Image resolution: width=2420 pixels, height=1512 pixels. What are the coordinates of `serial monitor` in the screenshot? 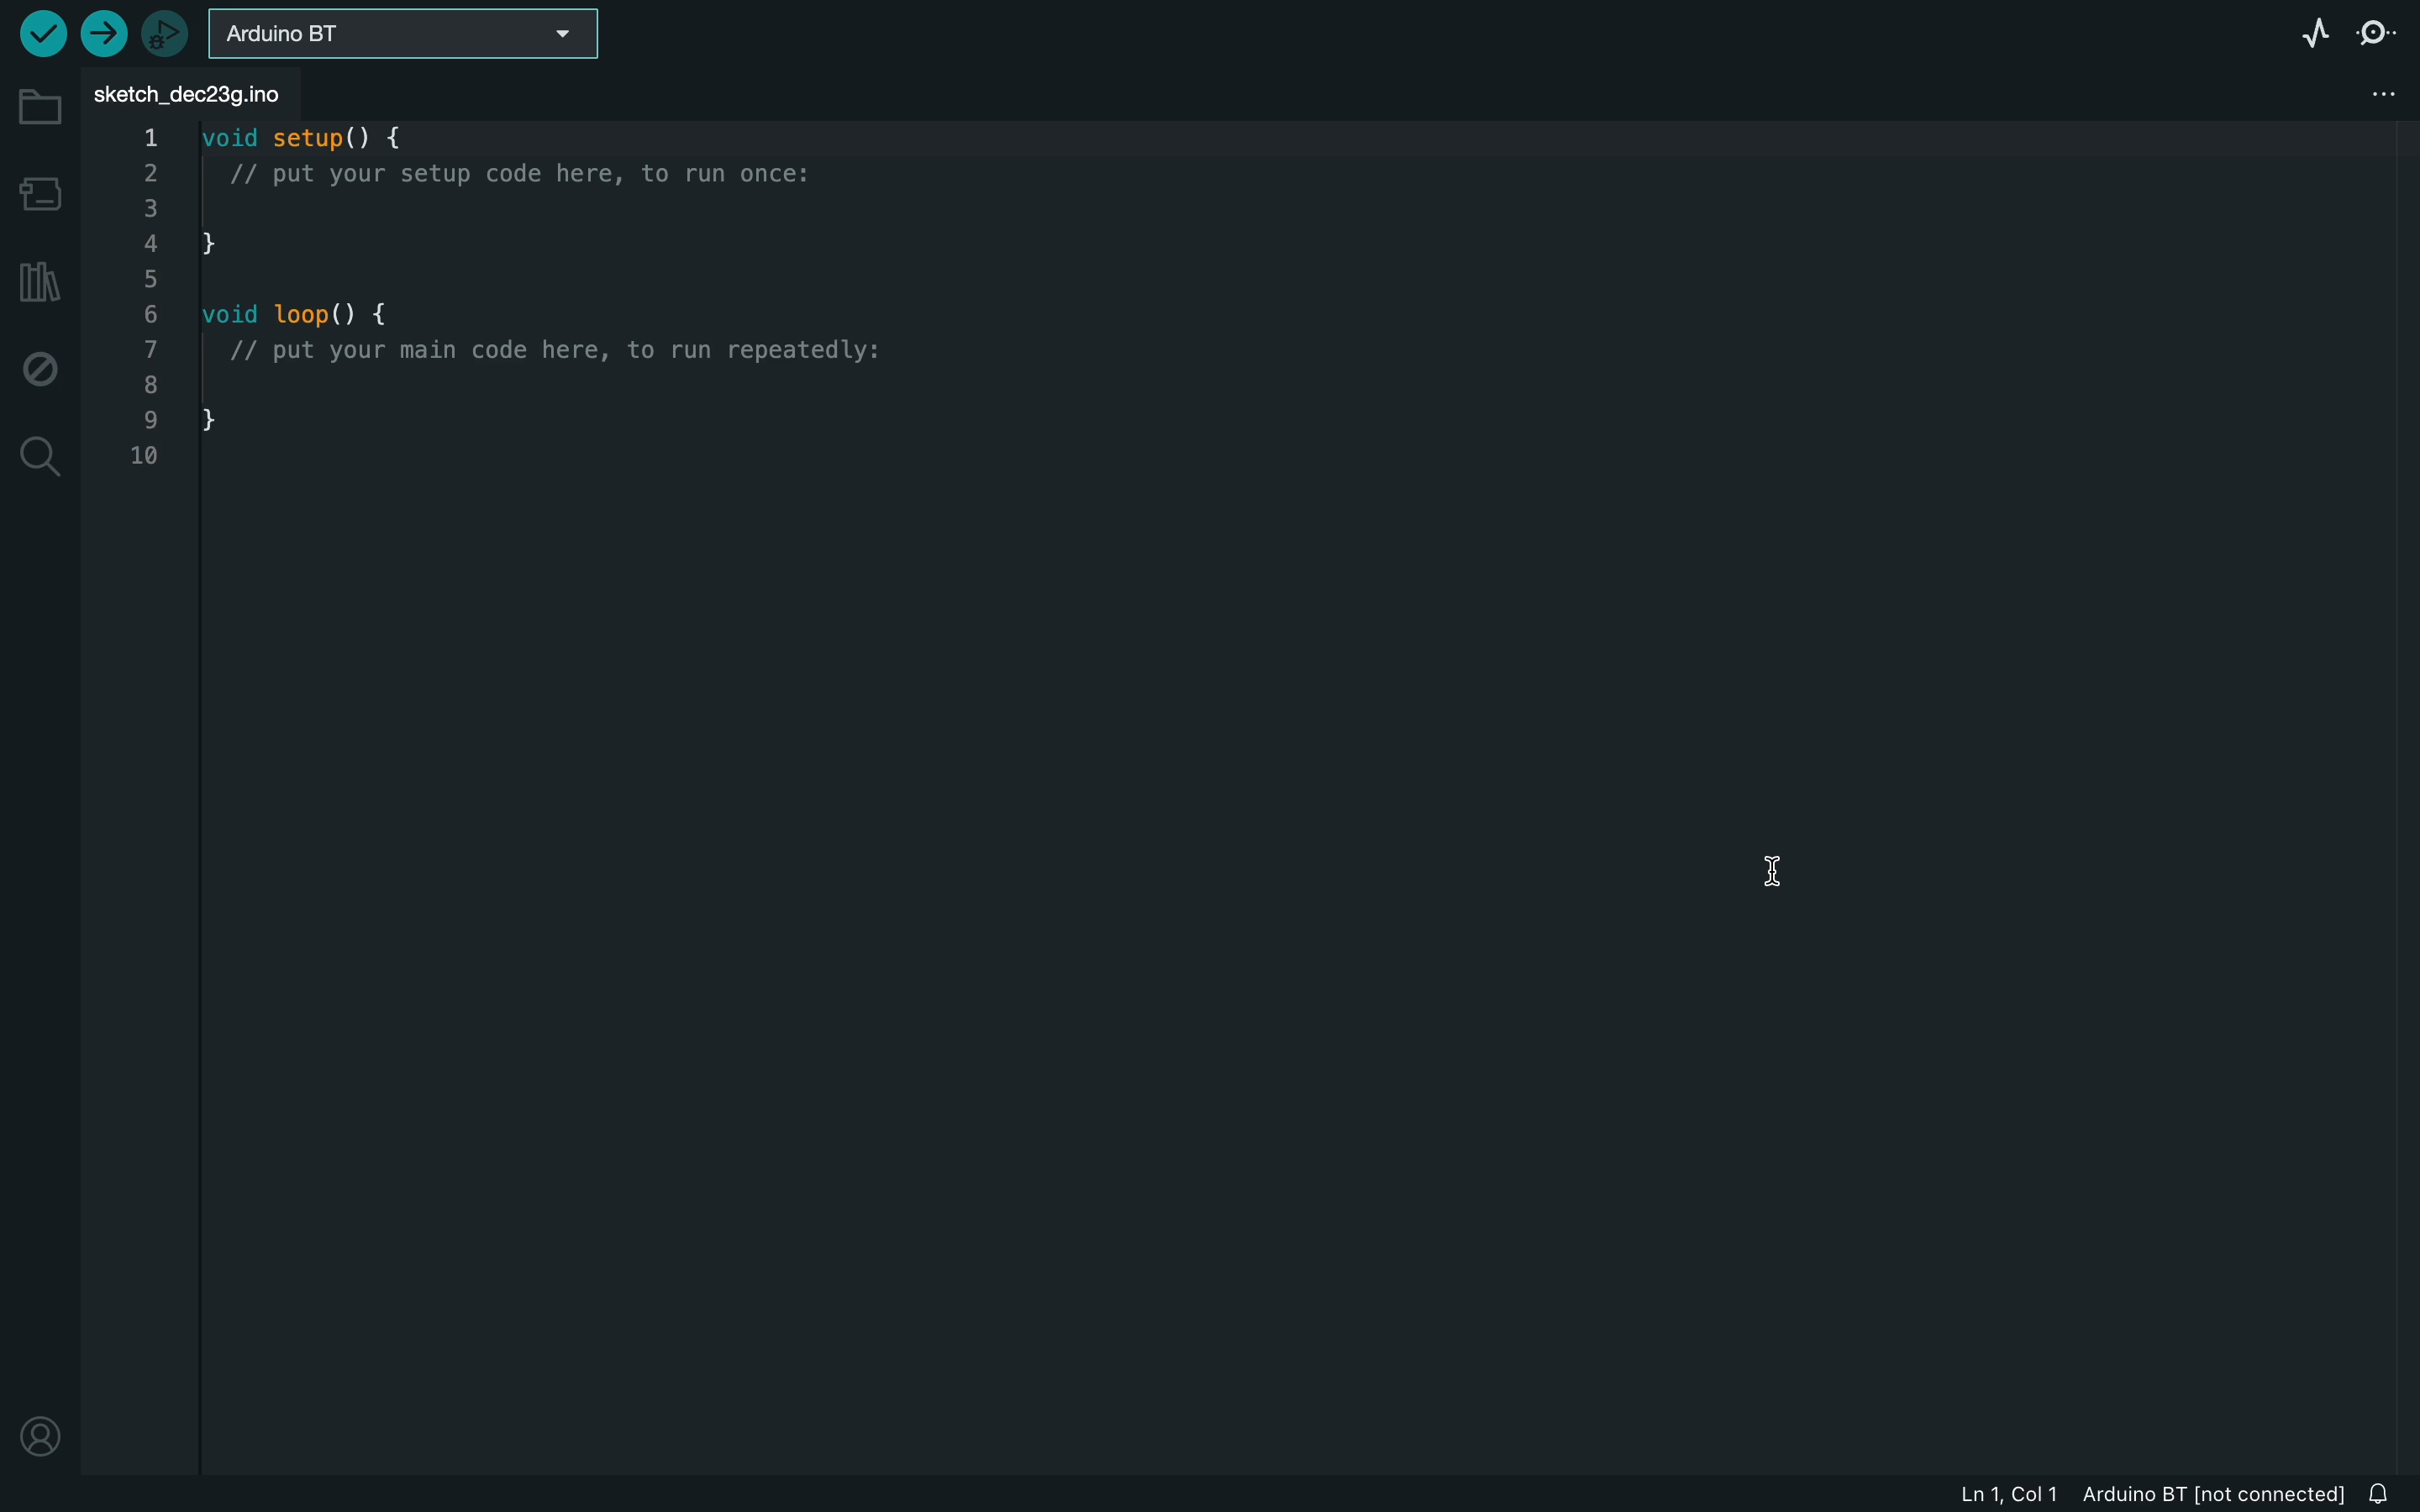 It's located at (2379, 32).